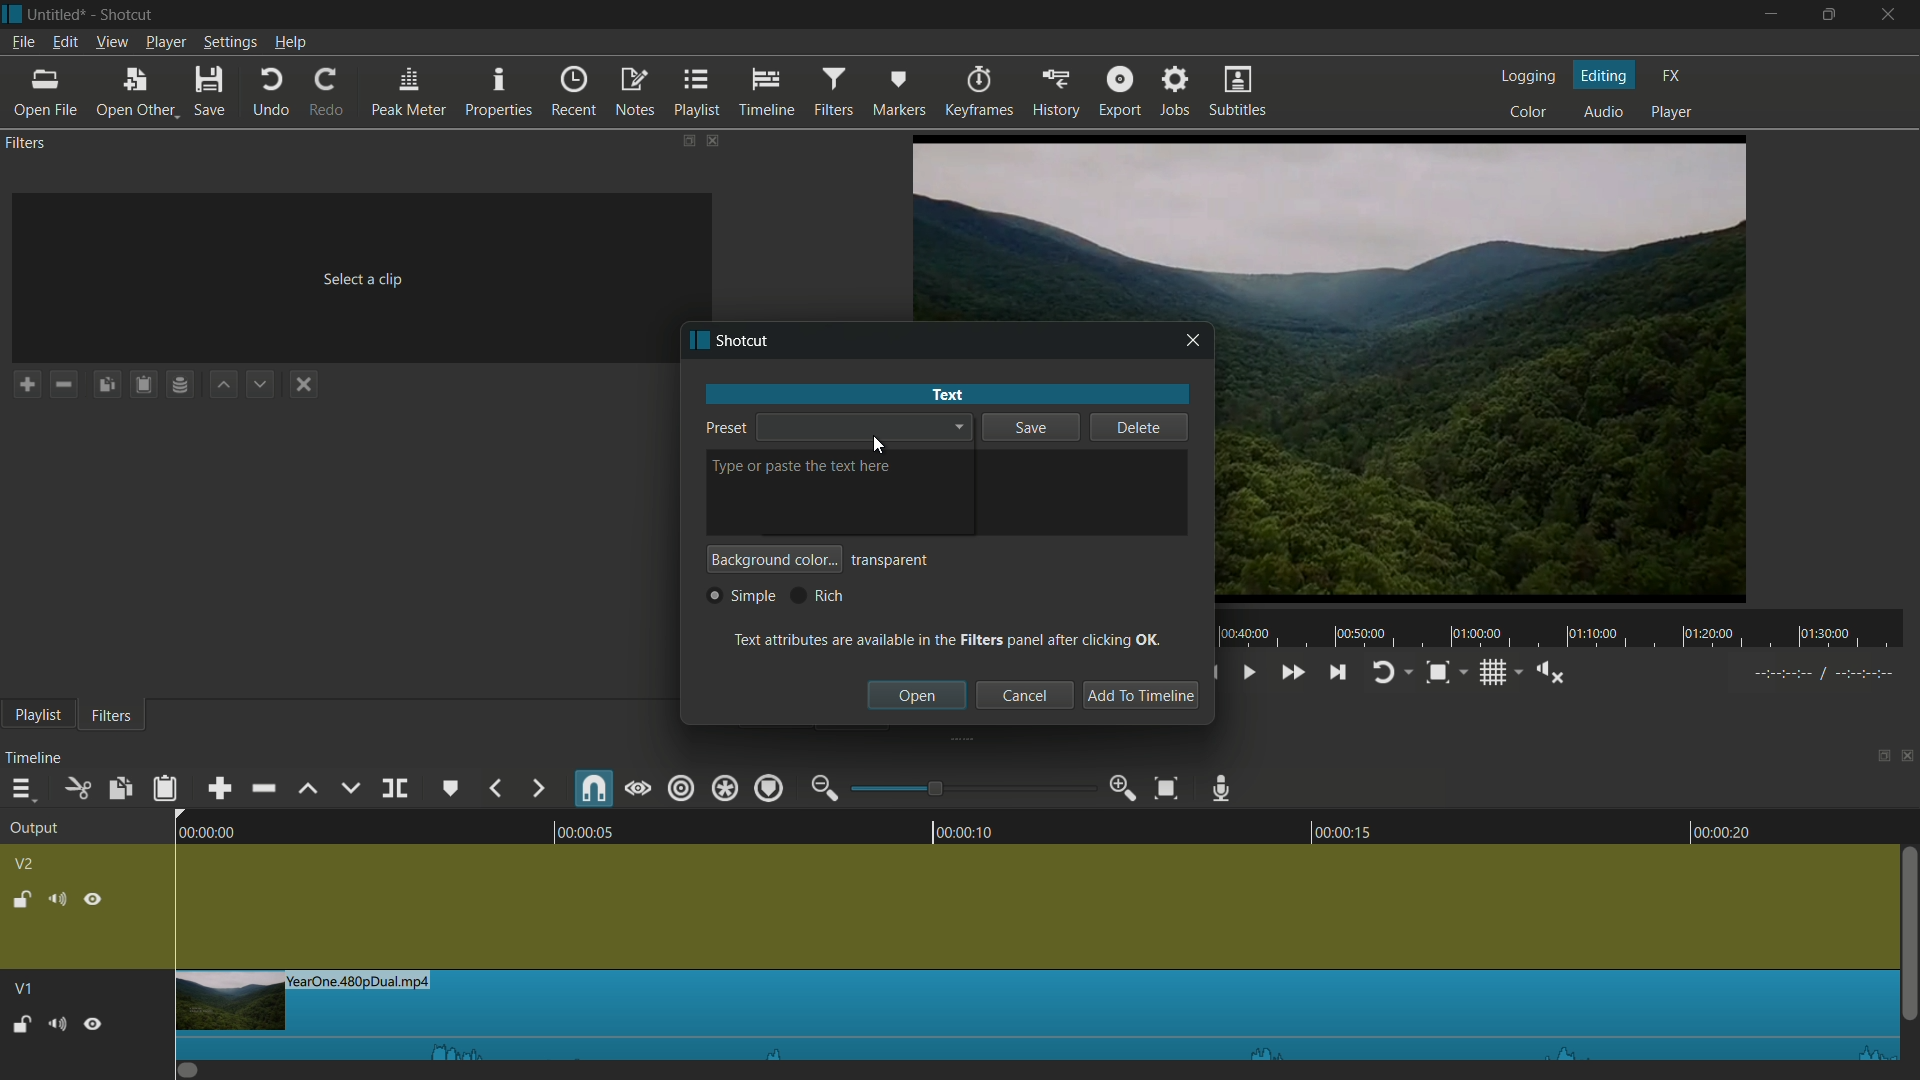 The width and height of the screenshot is (1920, 1080). Describe the element at coordinates (1532, 113) in the screenshot. I see `color` at that location.